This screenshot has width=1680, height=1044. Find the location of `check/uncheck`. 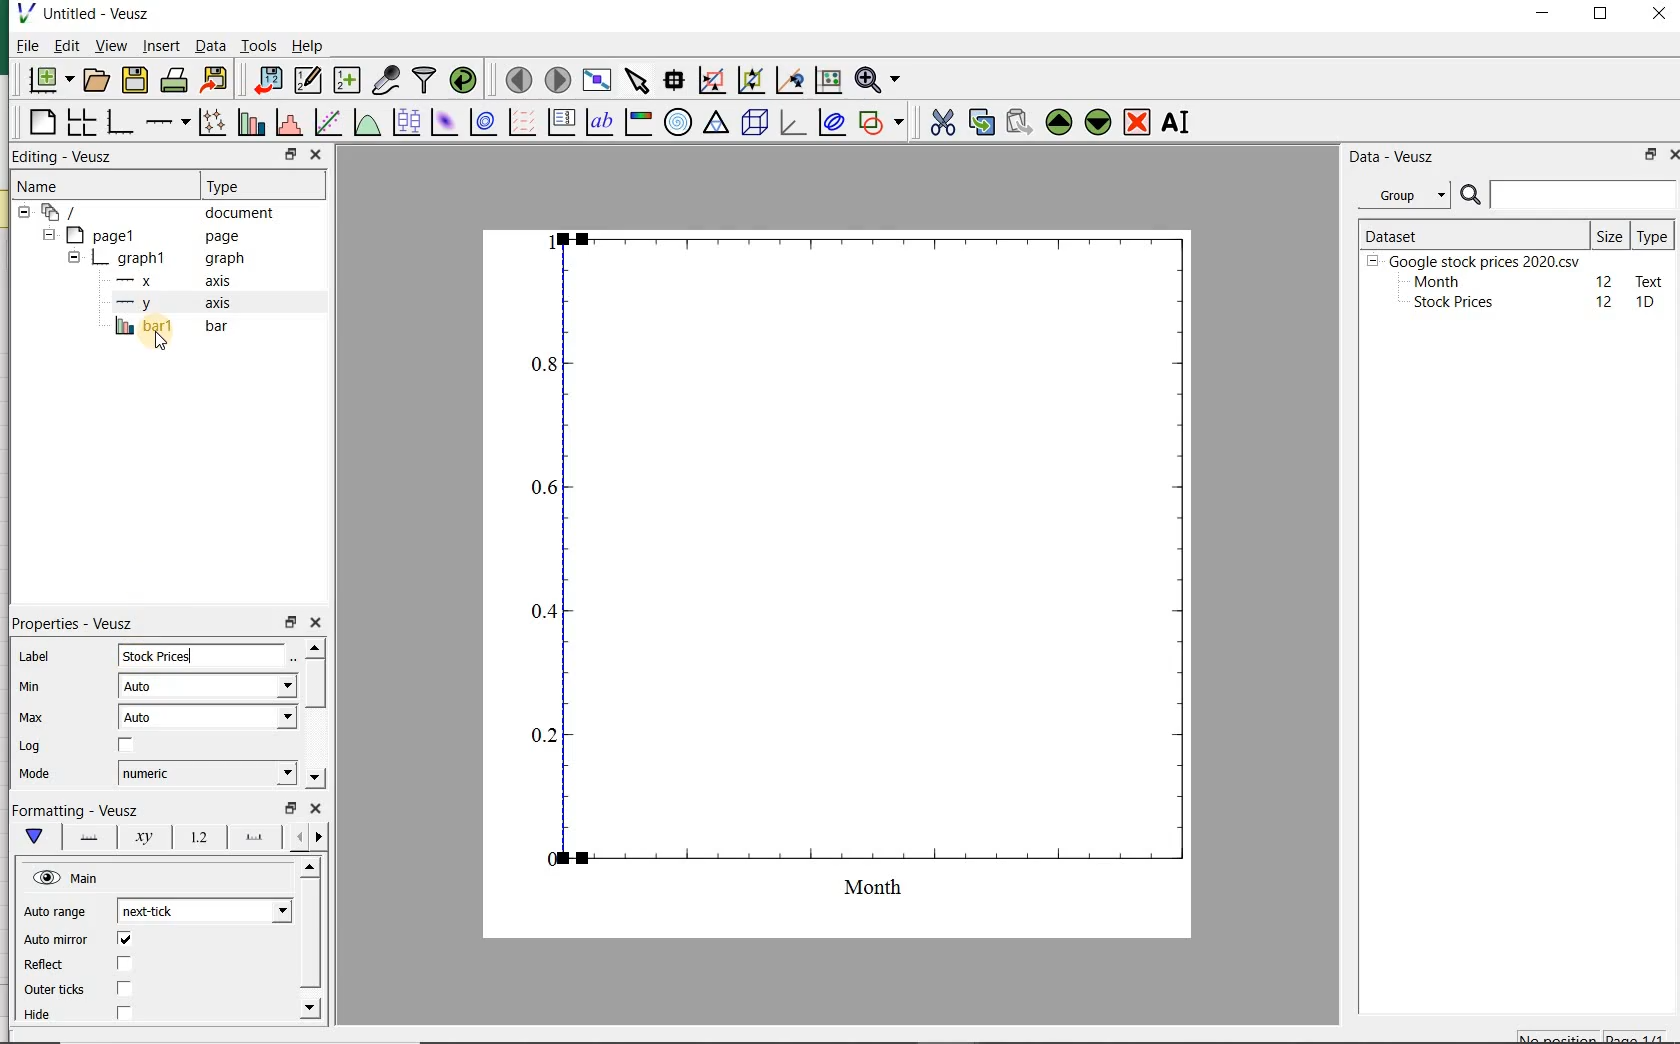

check/uncheck is located at coordinates (123, 1014).